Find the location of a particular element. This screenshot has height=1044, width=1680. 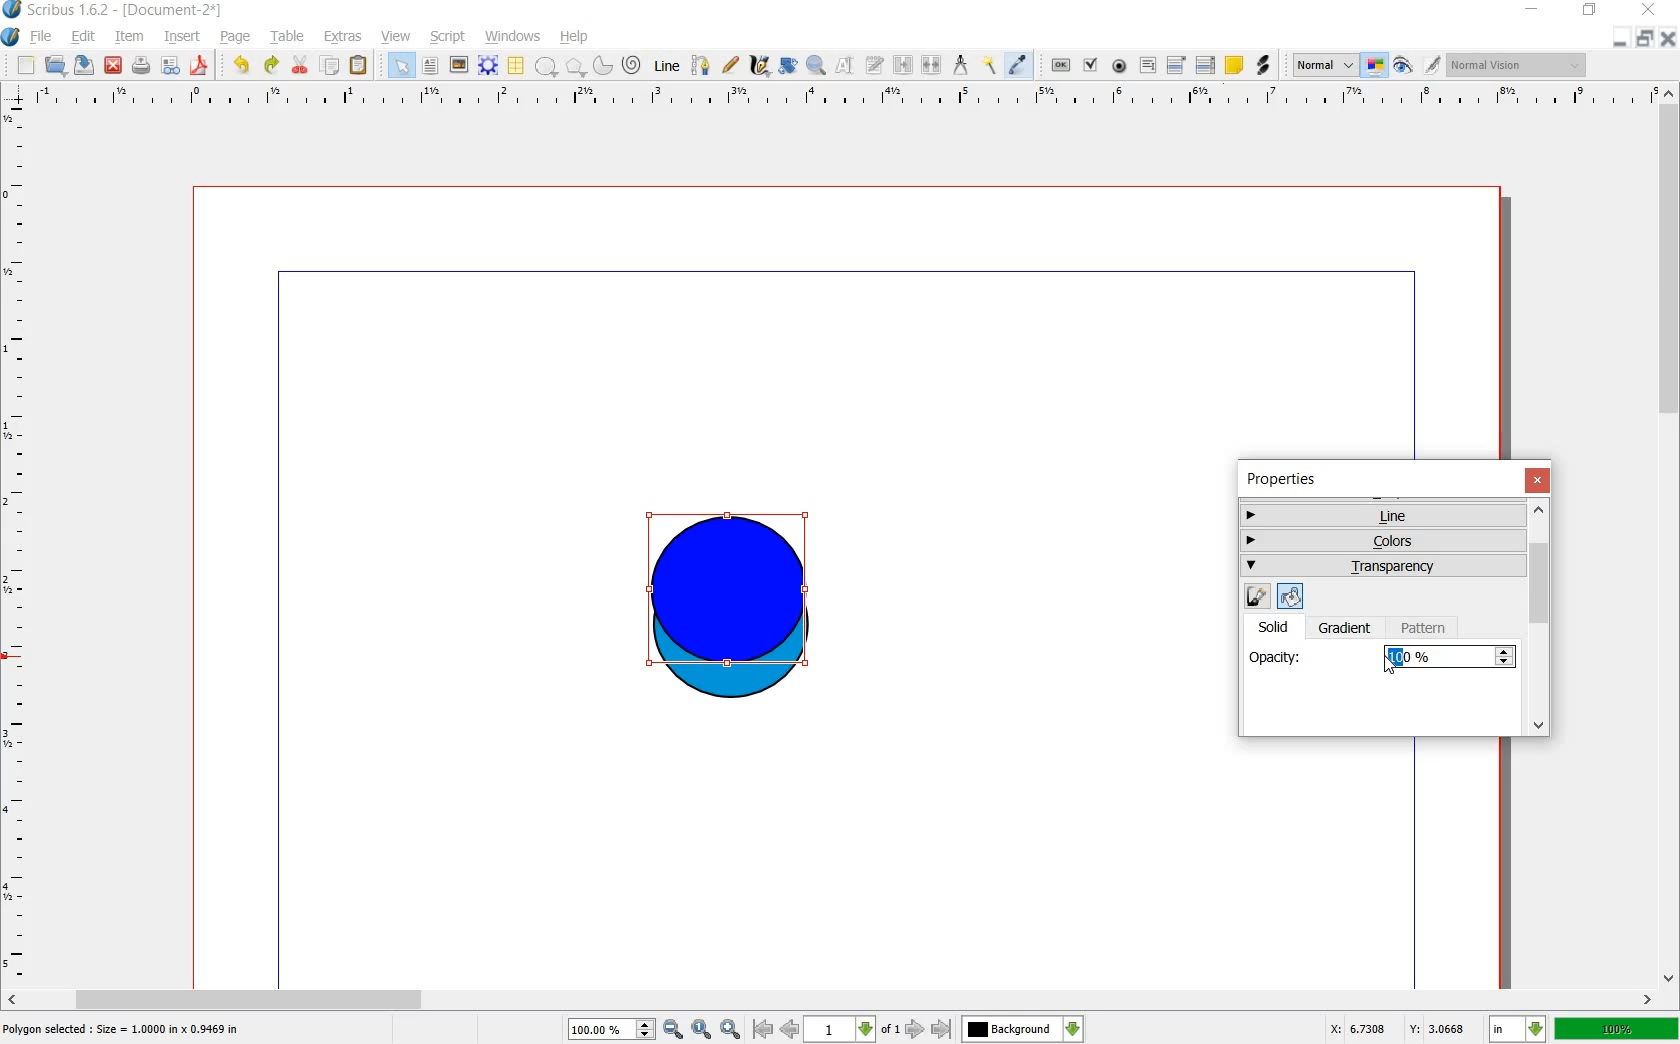

scrollbar is located at coordinates (1541, 619).